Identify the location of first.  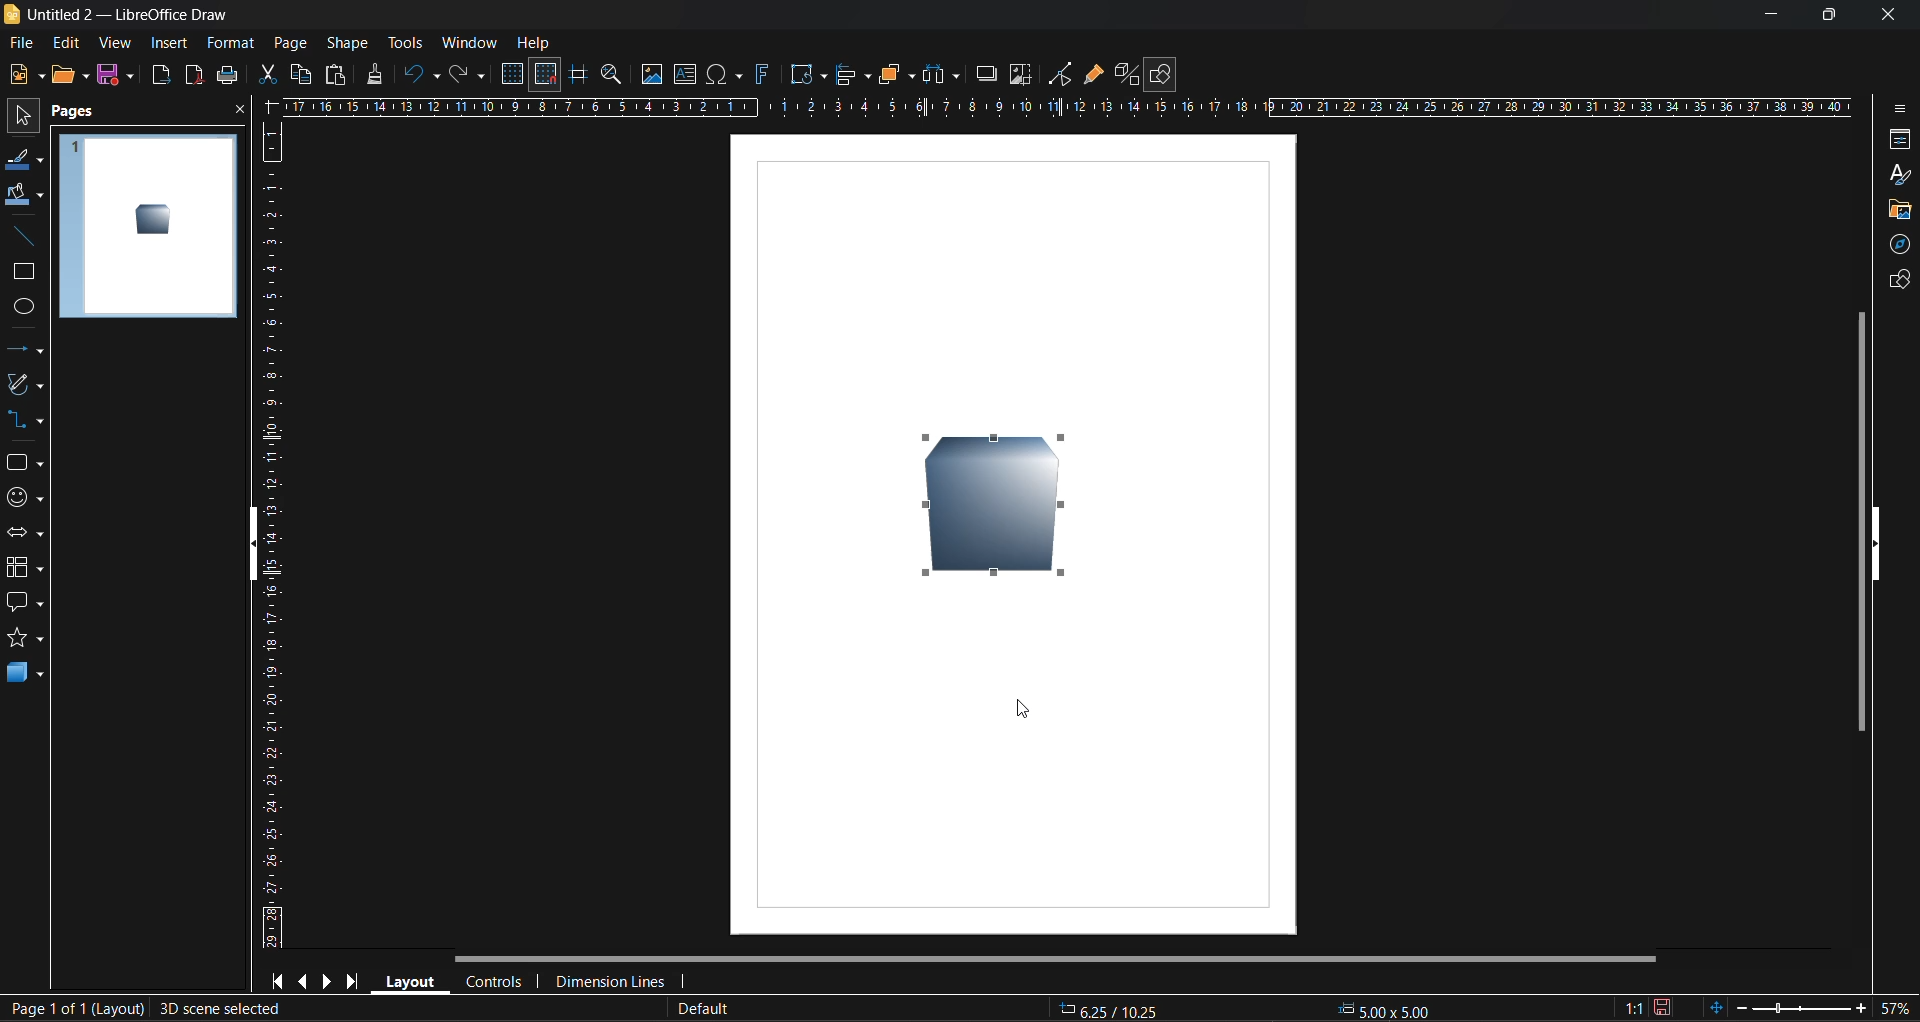
(282, 982).